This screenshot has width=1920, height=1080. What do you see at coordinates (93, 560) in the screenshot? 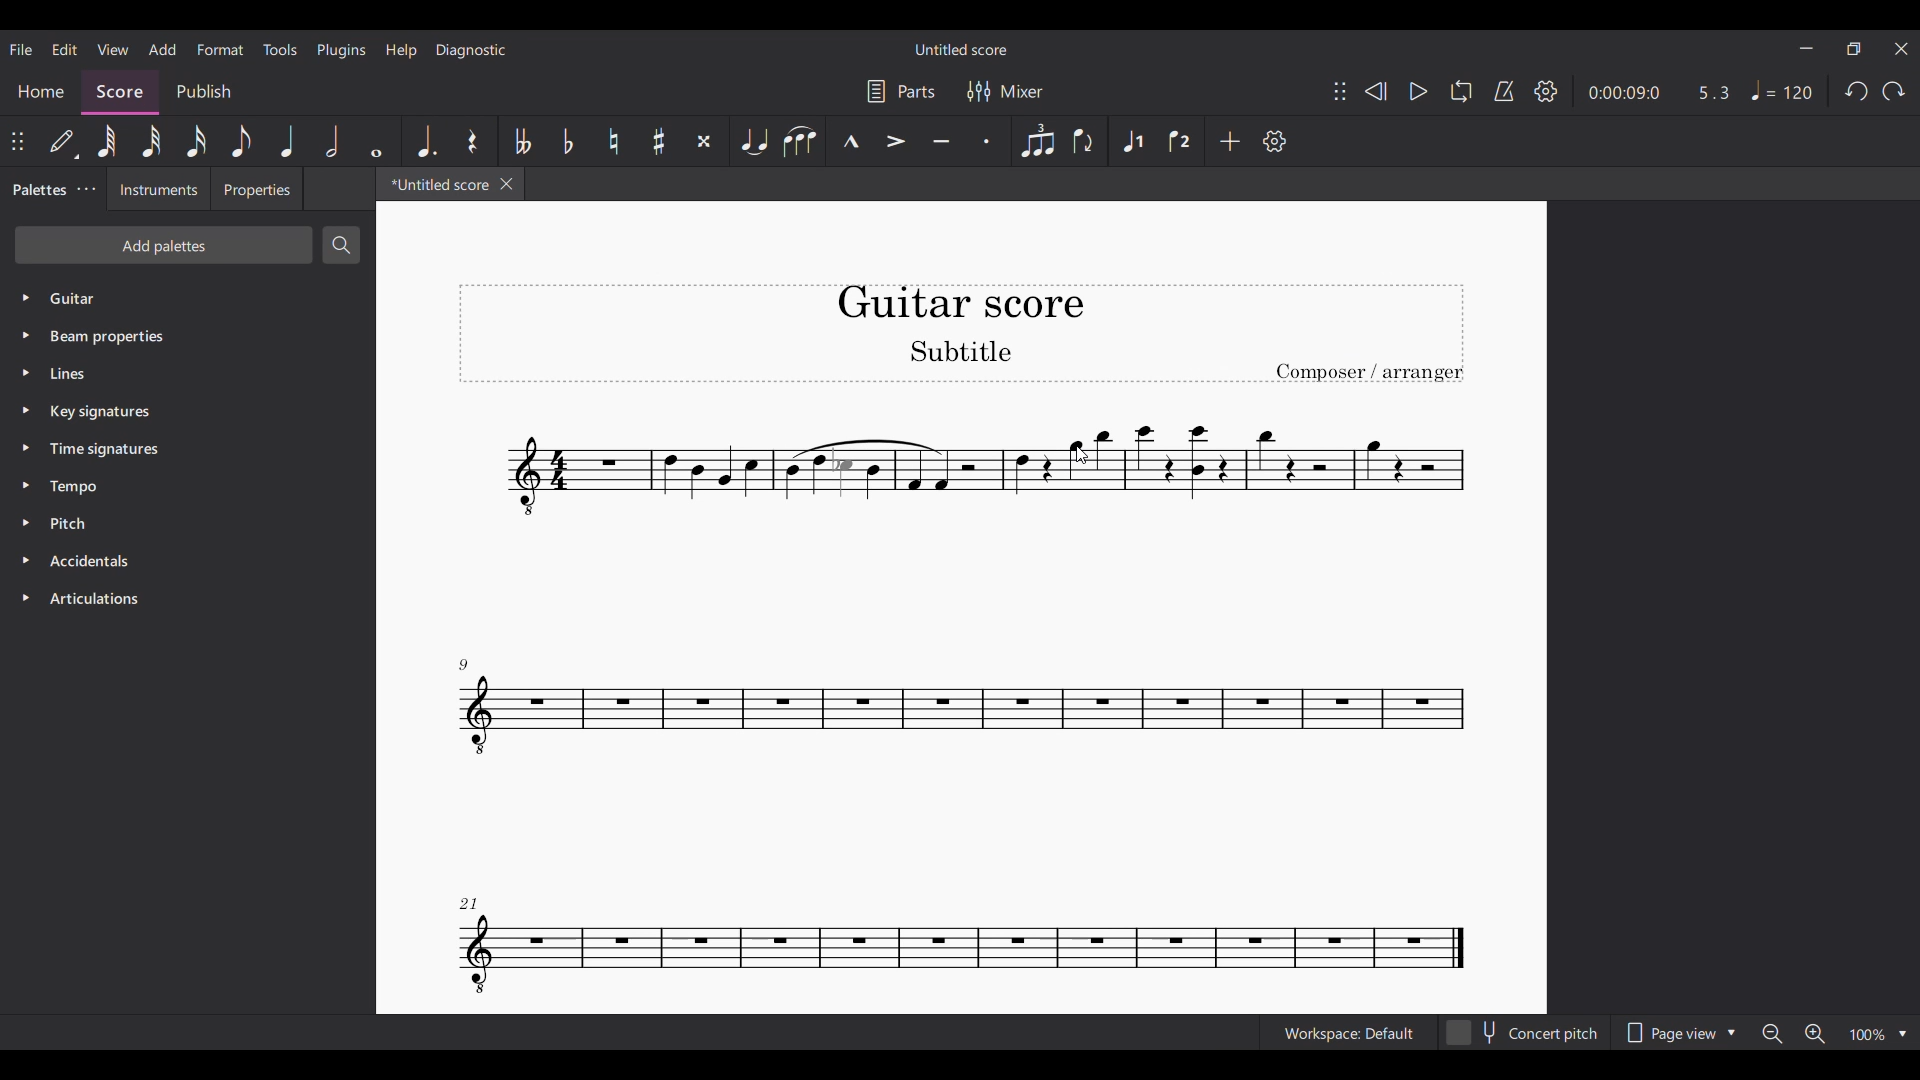
I see `Accidentals` at bounding box center [93, 560].